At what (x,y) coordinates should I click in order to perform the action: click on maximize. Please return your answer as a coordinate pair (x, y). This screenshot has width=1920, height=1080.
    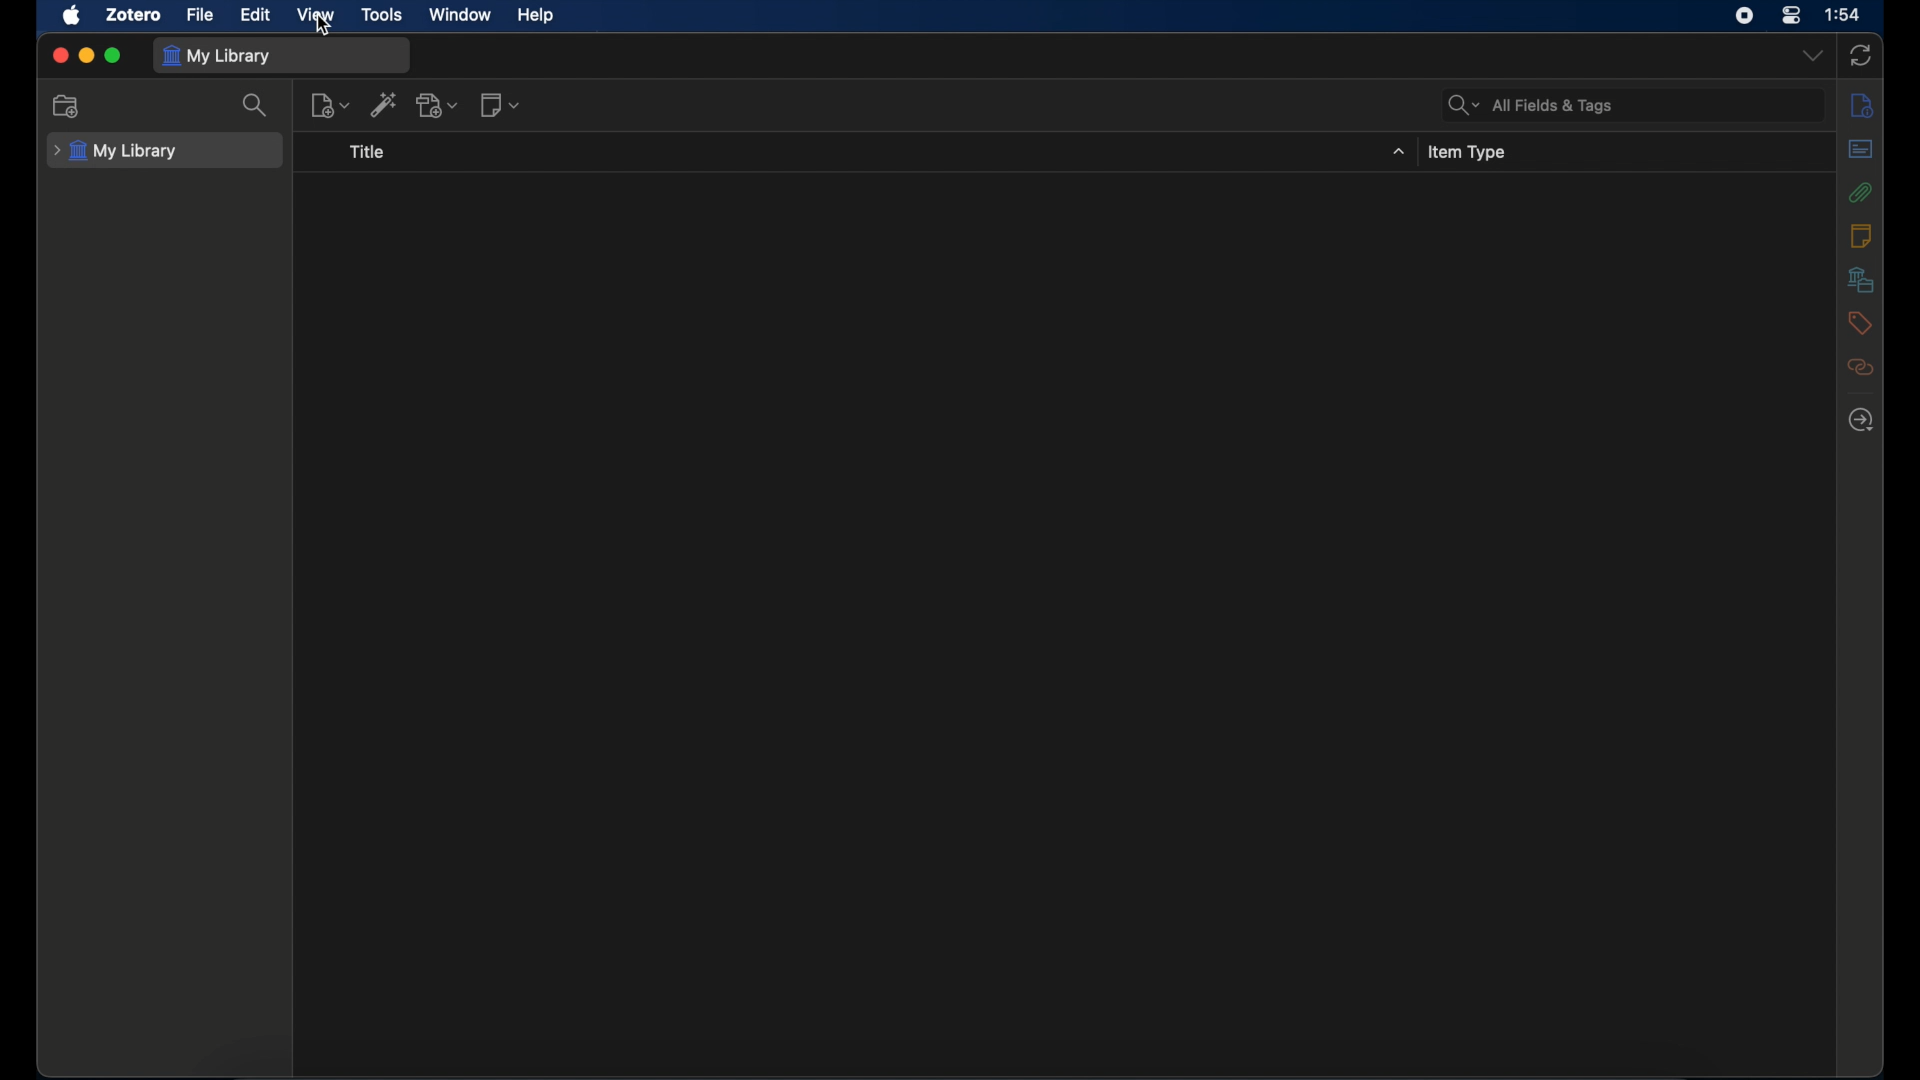
    Looking at the image, I should click on (114, 56).